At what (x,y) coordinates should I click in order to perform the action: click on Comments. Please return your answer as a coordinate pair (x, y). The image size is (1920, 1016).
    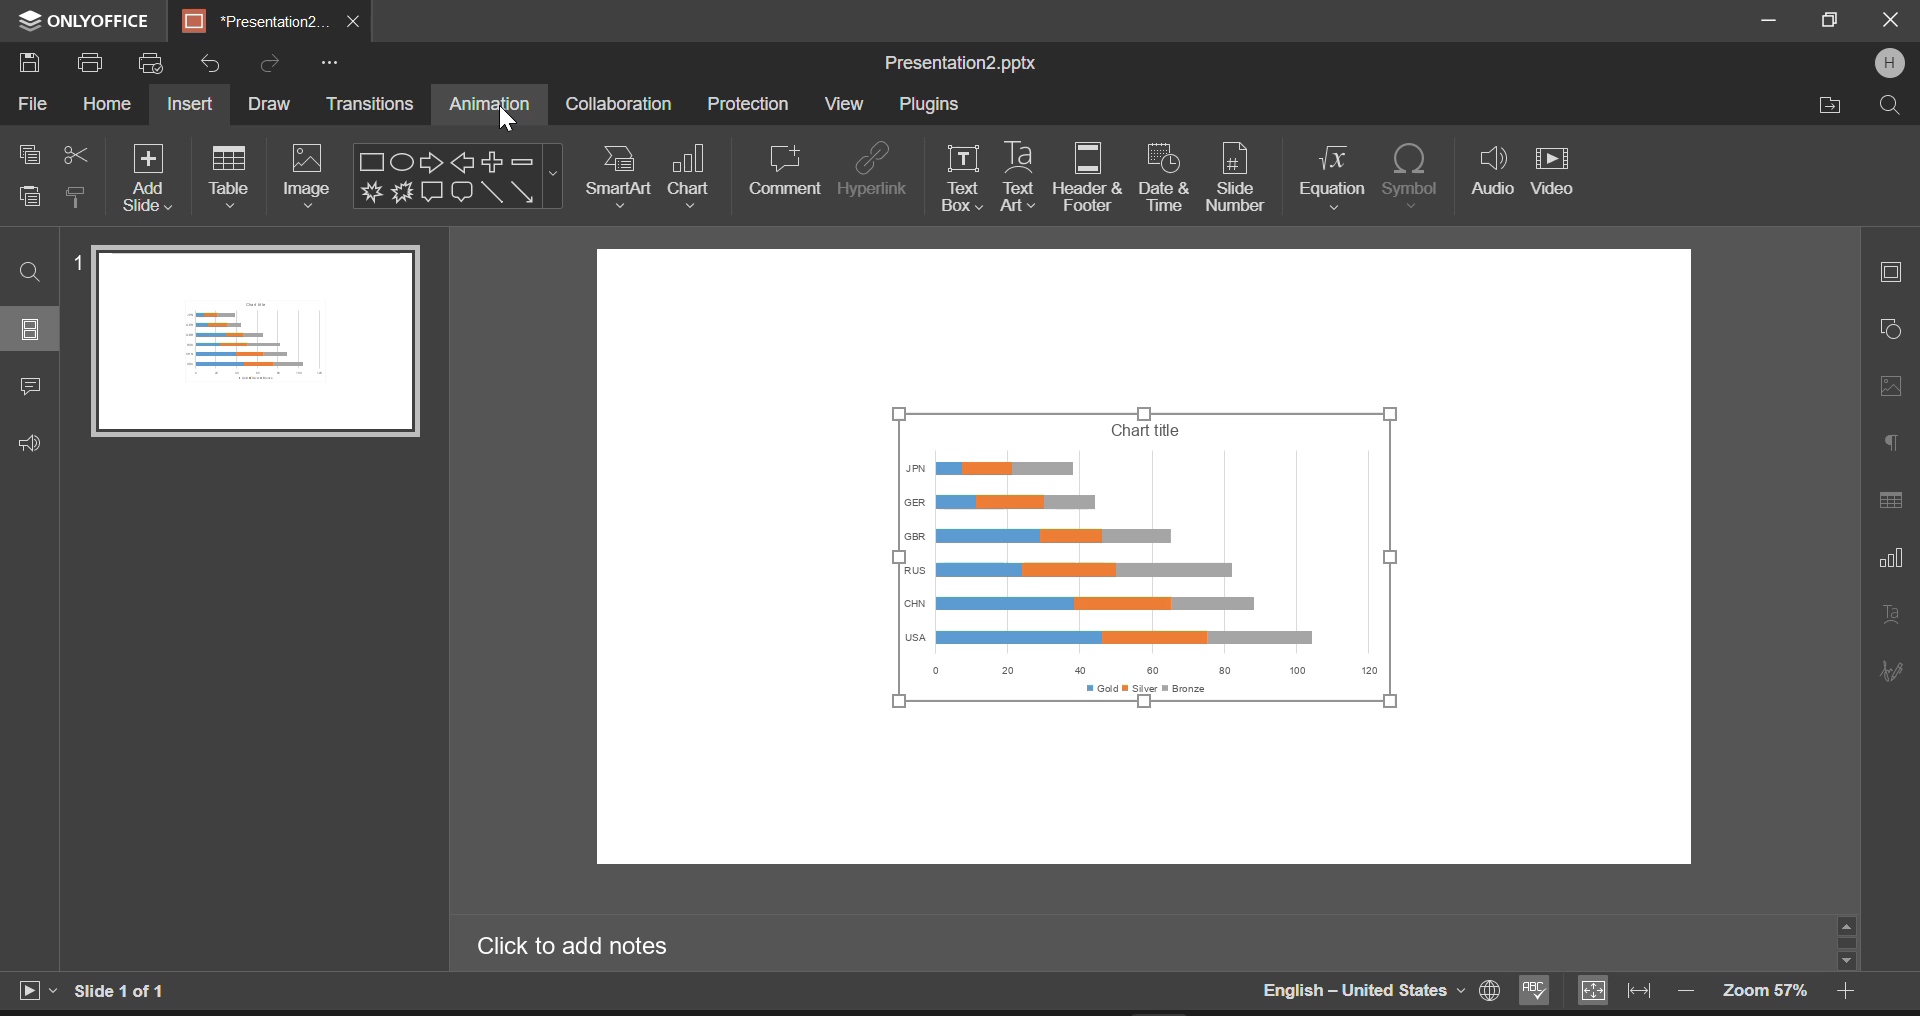
    Looking at the image, I should click on (30, 389).